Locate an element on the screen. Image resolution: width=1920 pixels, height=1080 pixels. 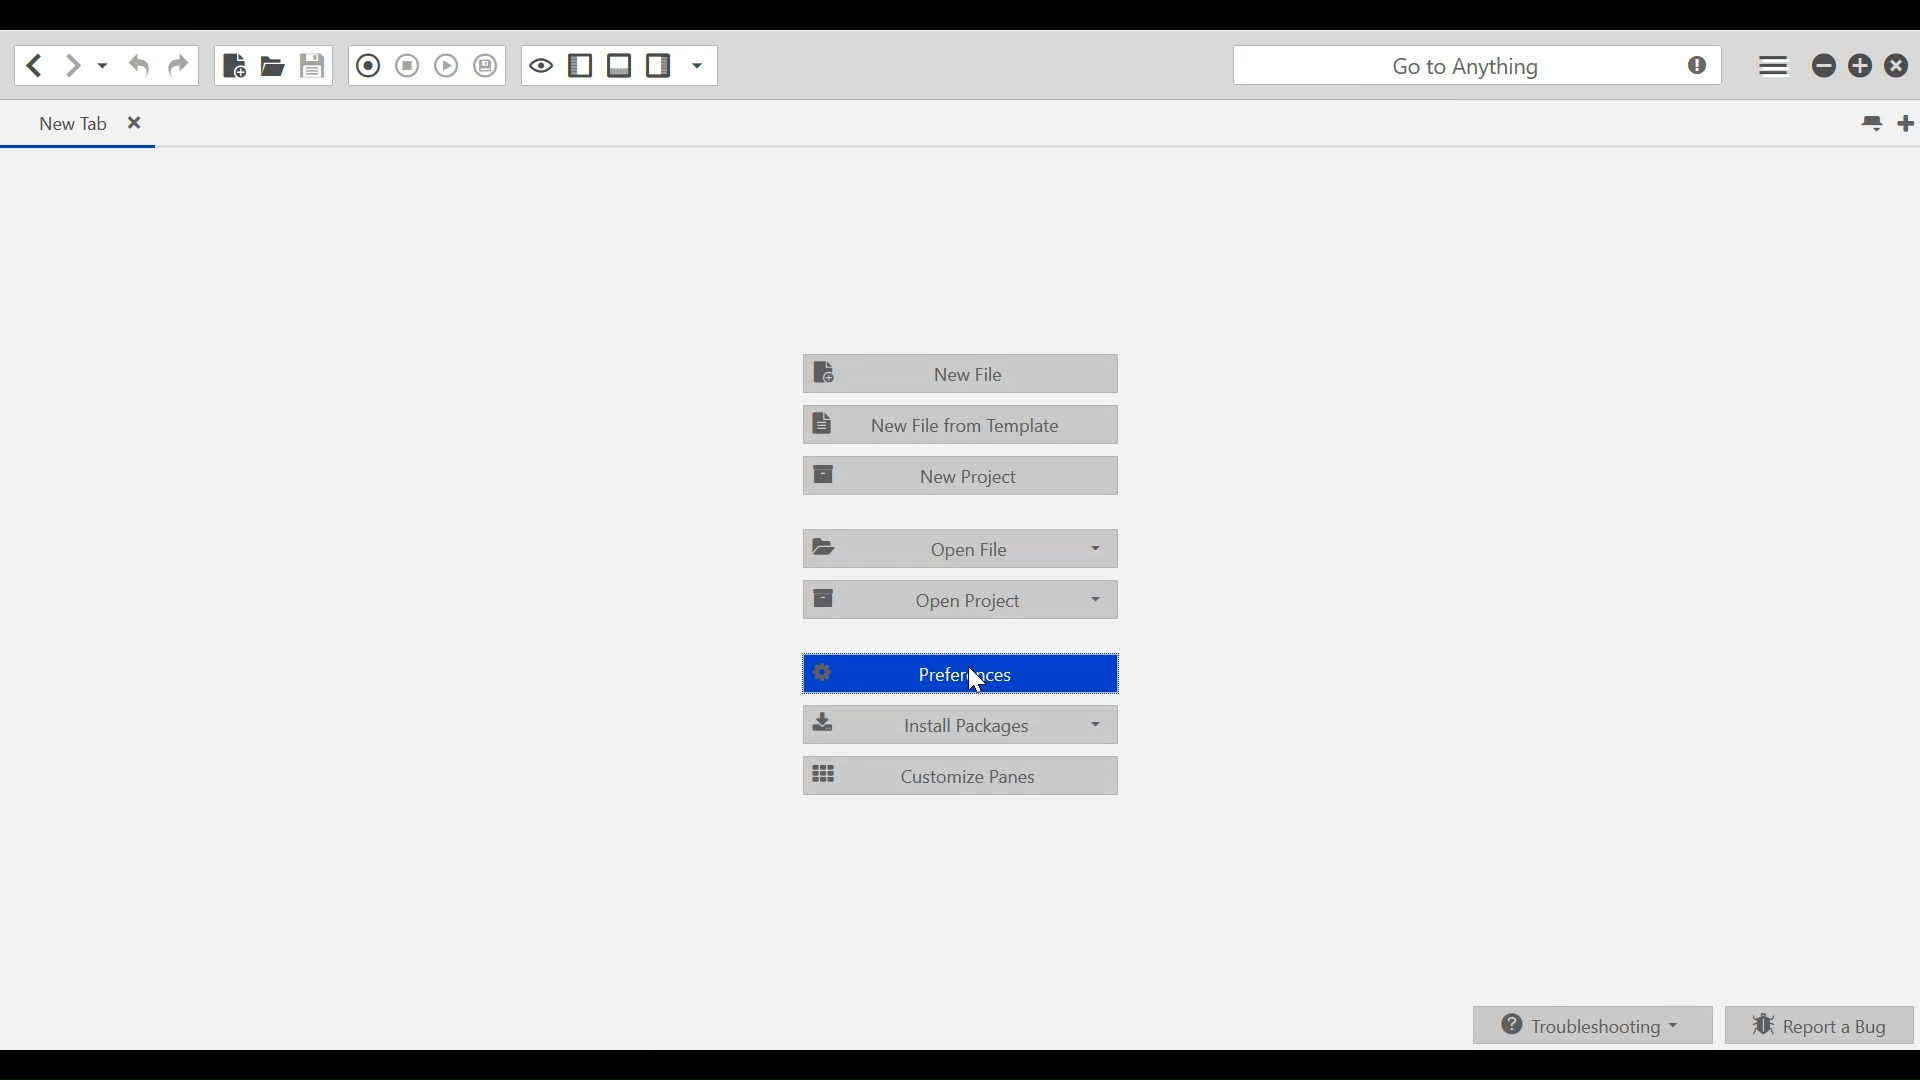
New File is located at coordinates (233, 64).